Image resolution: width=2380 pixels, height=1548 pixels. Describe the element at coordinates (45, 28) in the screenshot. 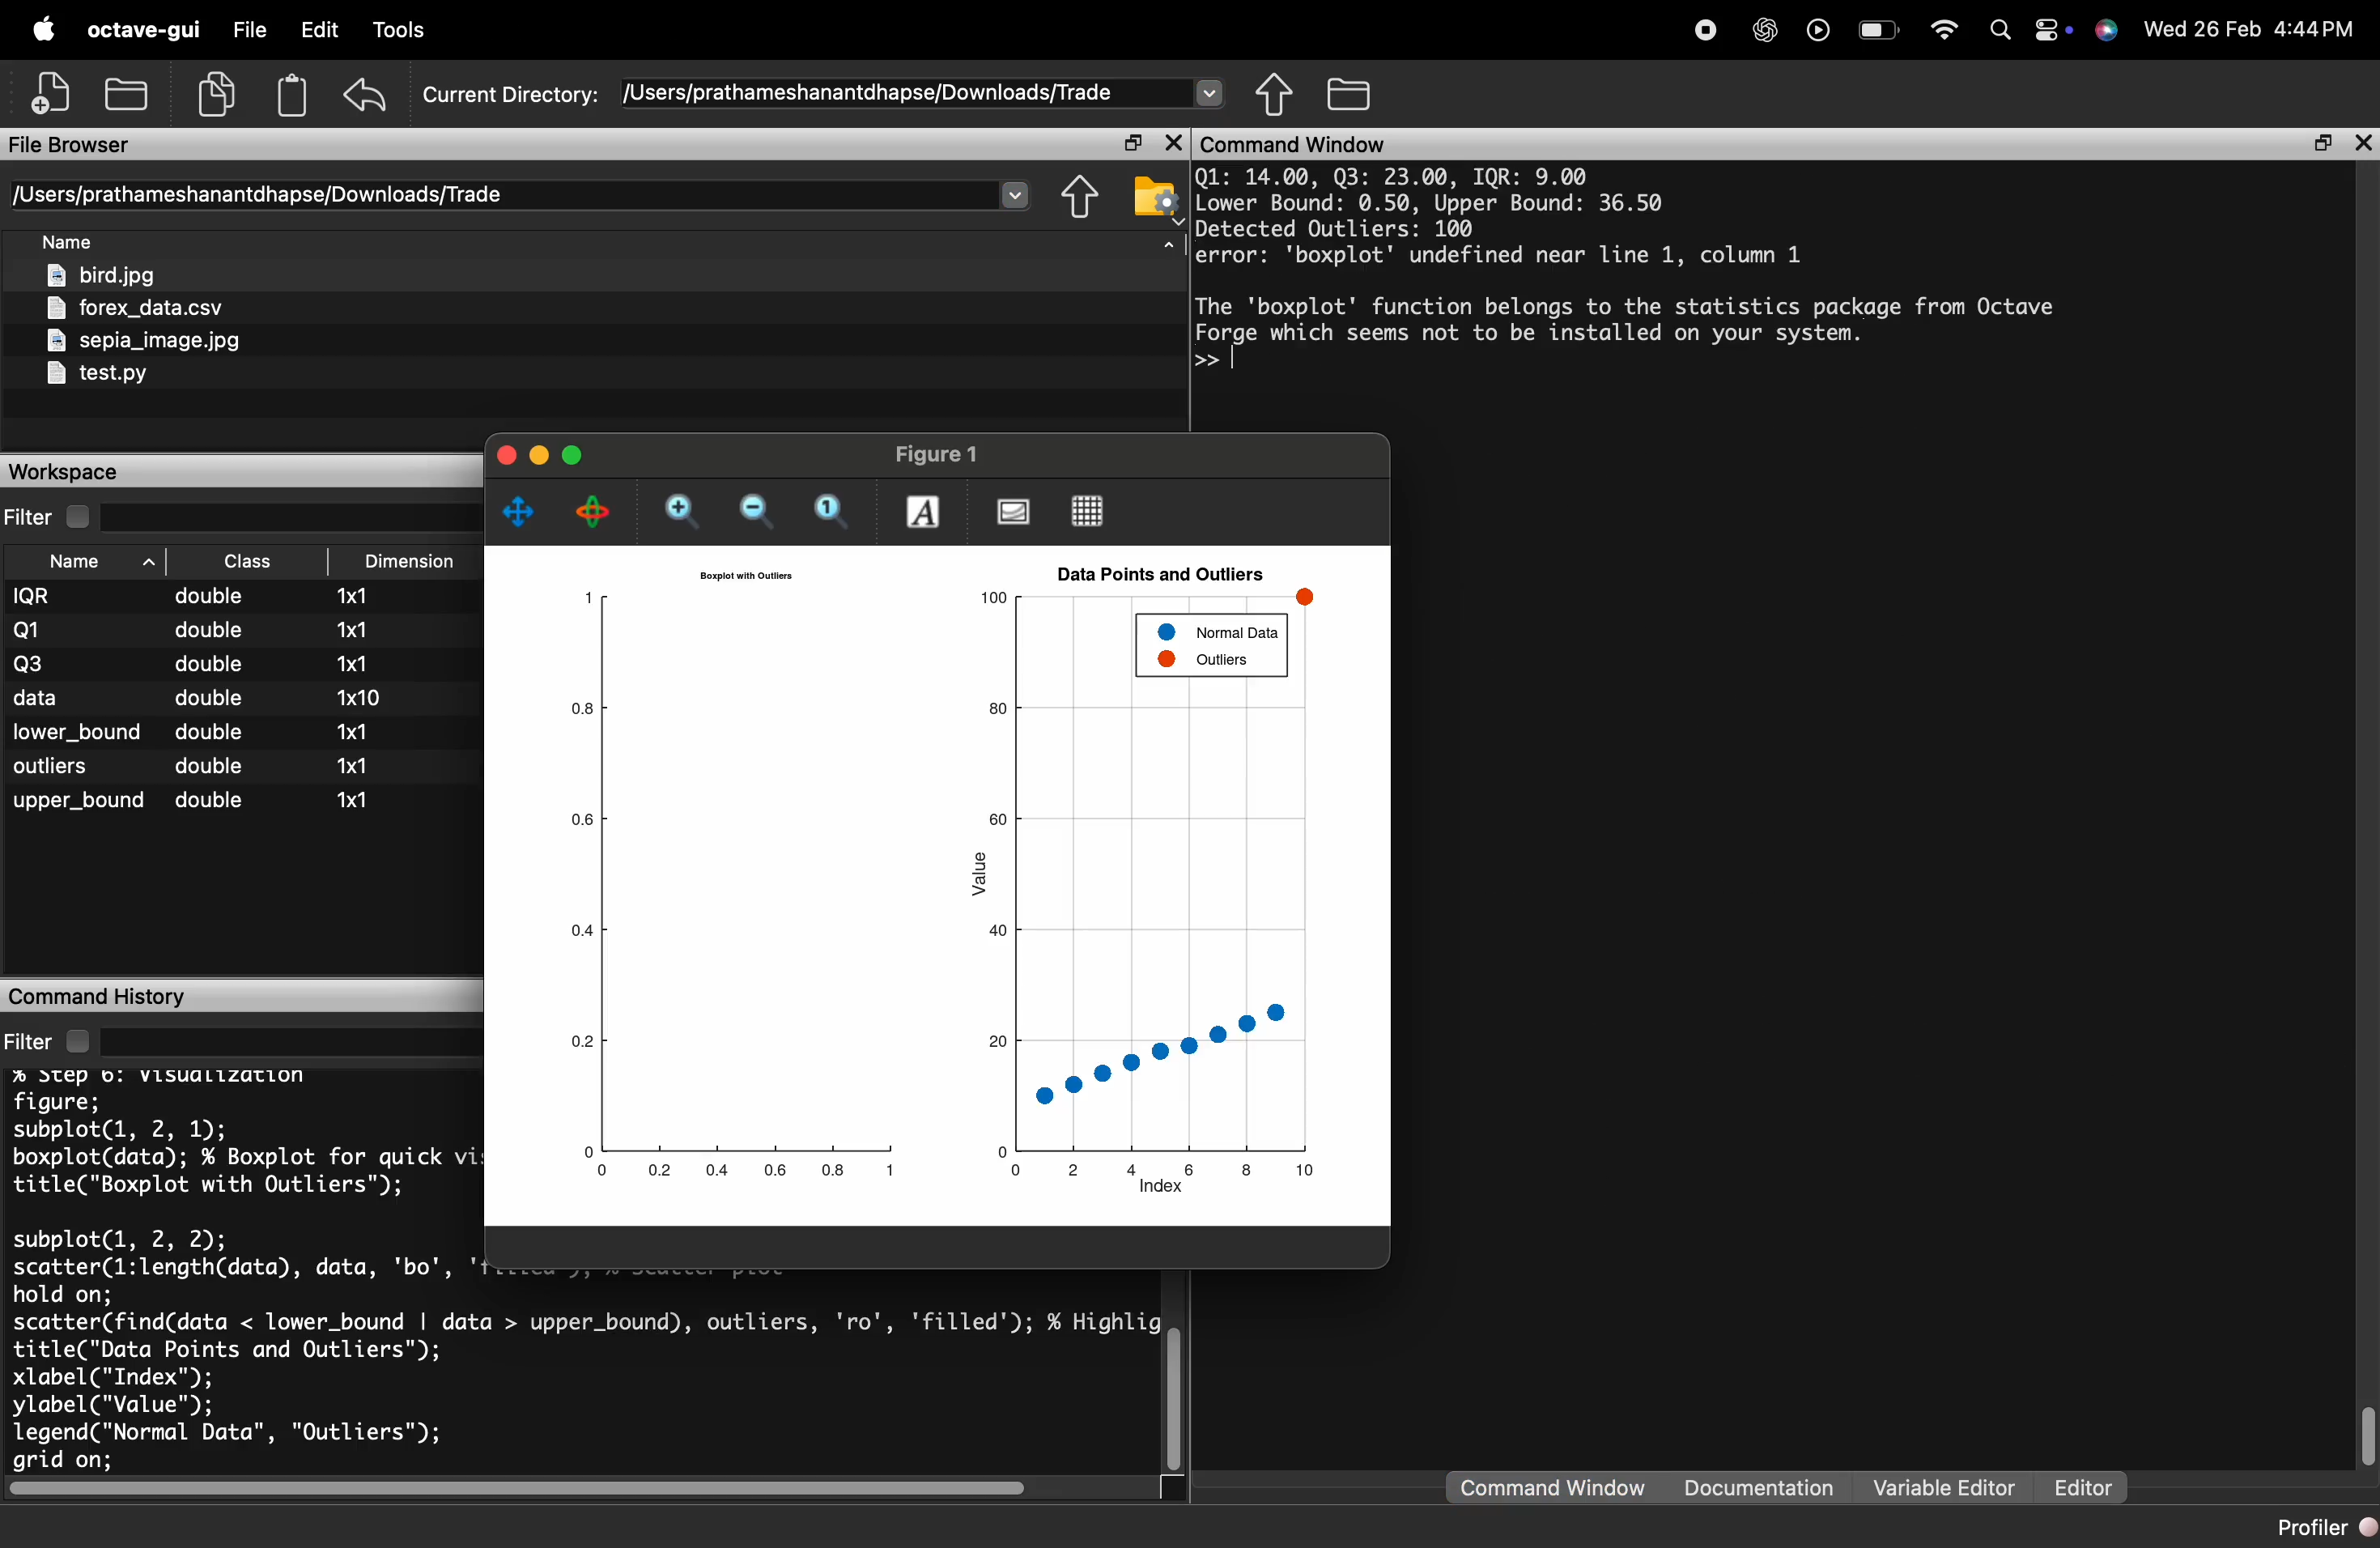

I see `apple` at that location.